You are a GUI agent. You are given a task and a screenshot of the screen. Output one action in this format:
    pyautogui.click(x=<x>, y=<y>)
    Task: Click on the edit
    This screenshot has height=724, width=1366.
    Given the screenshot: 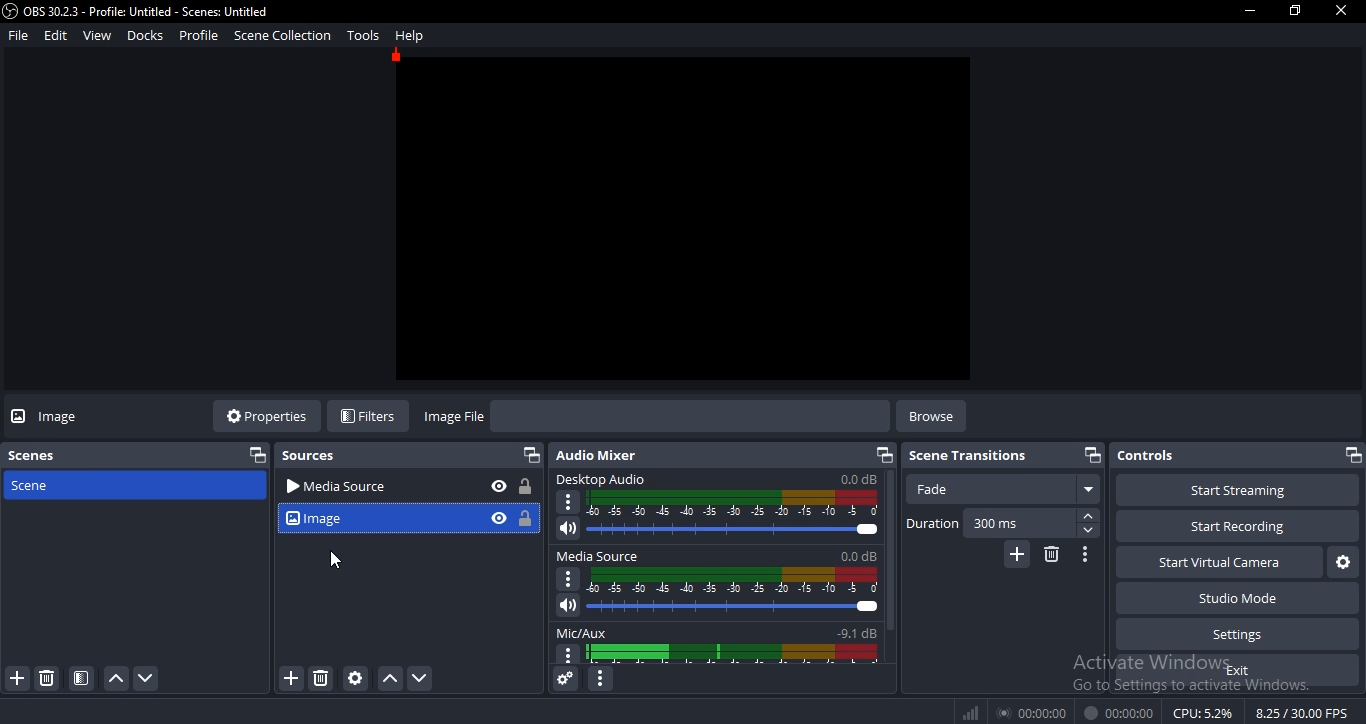 What is the action you would take?
    pyautogui.click(x=55, y=35)
    